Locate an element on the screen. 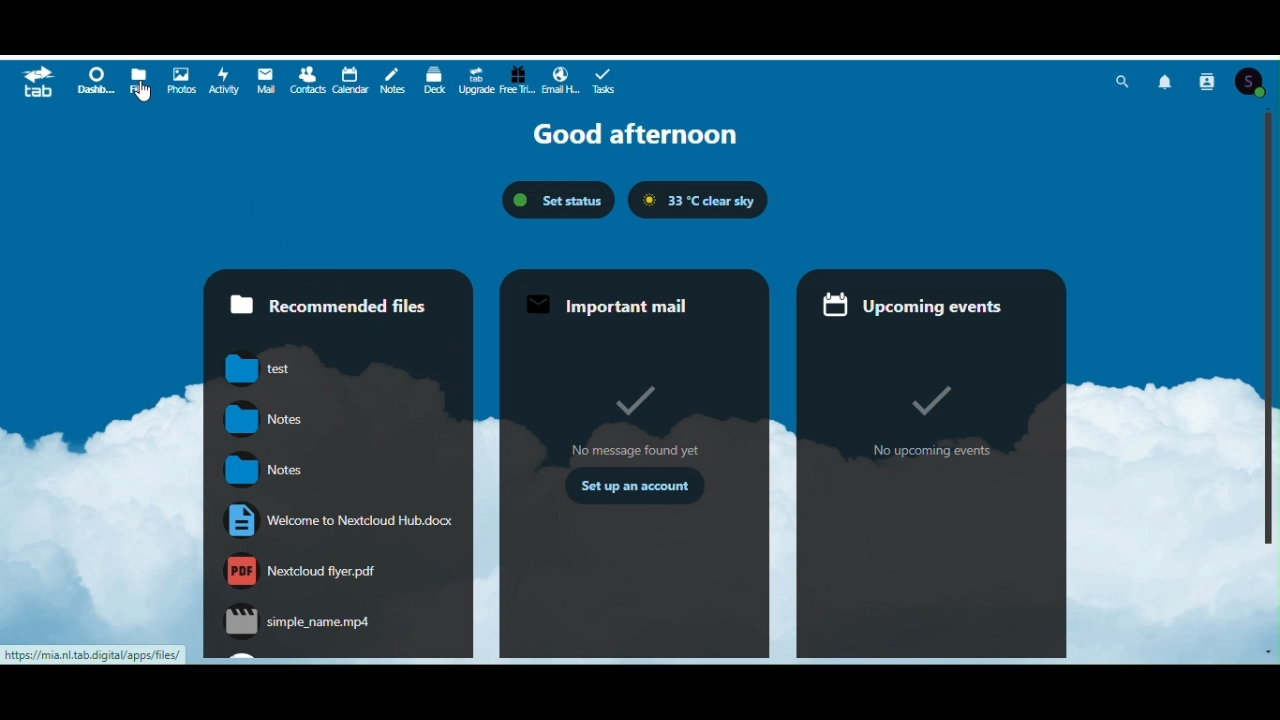 The width and height of the screenshot is (1280, 720). Upgrades is located at coordinates (476, 78).